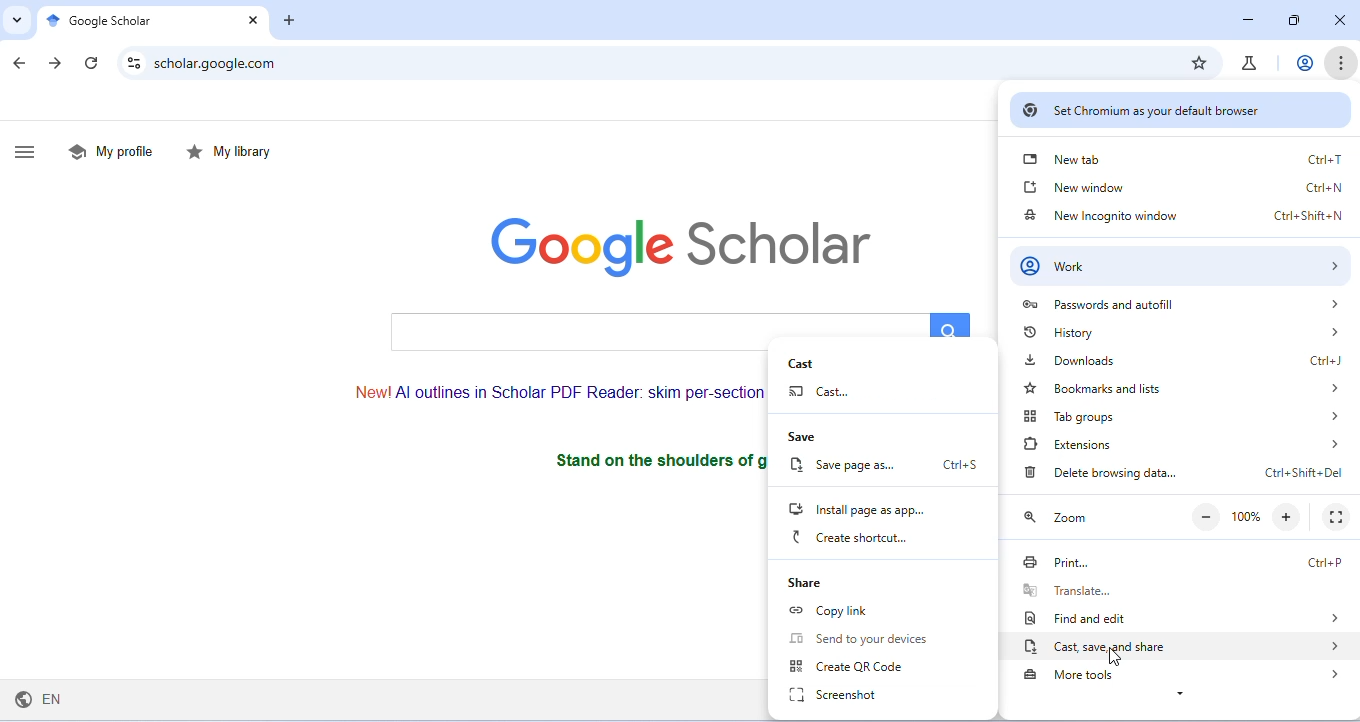  What do you see at coordinates (1181, 647) in the screenshot?
I see `cast, save and share` at bounding box center [1181, 647].